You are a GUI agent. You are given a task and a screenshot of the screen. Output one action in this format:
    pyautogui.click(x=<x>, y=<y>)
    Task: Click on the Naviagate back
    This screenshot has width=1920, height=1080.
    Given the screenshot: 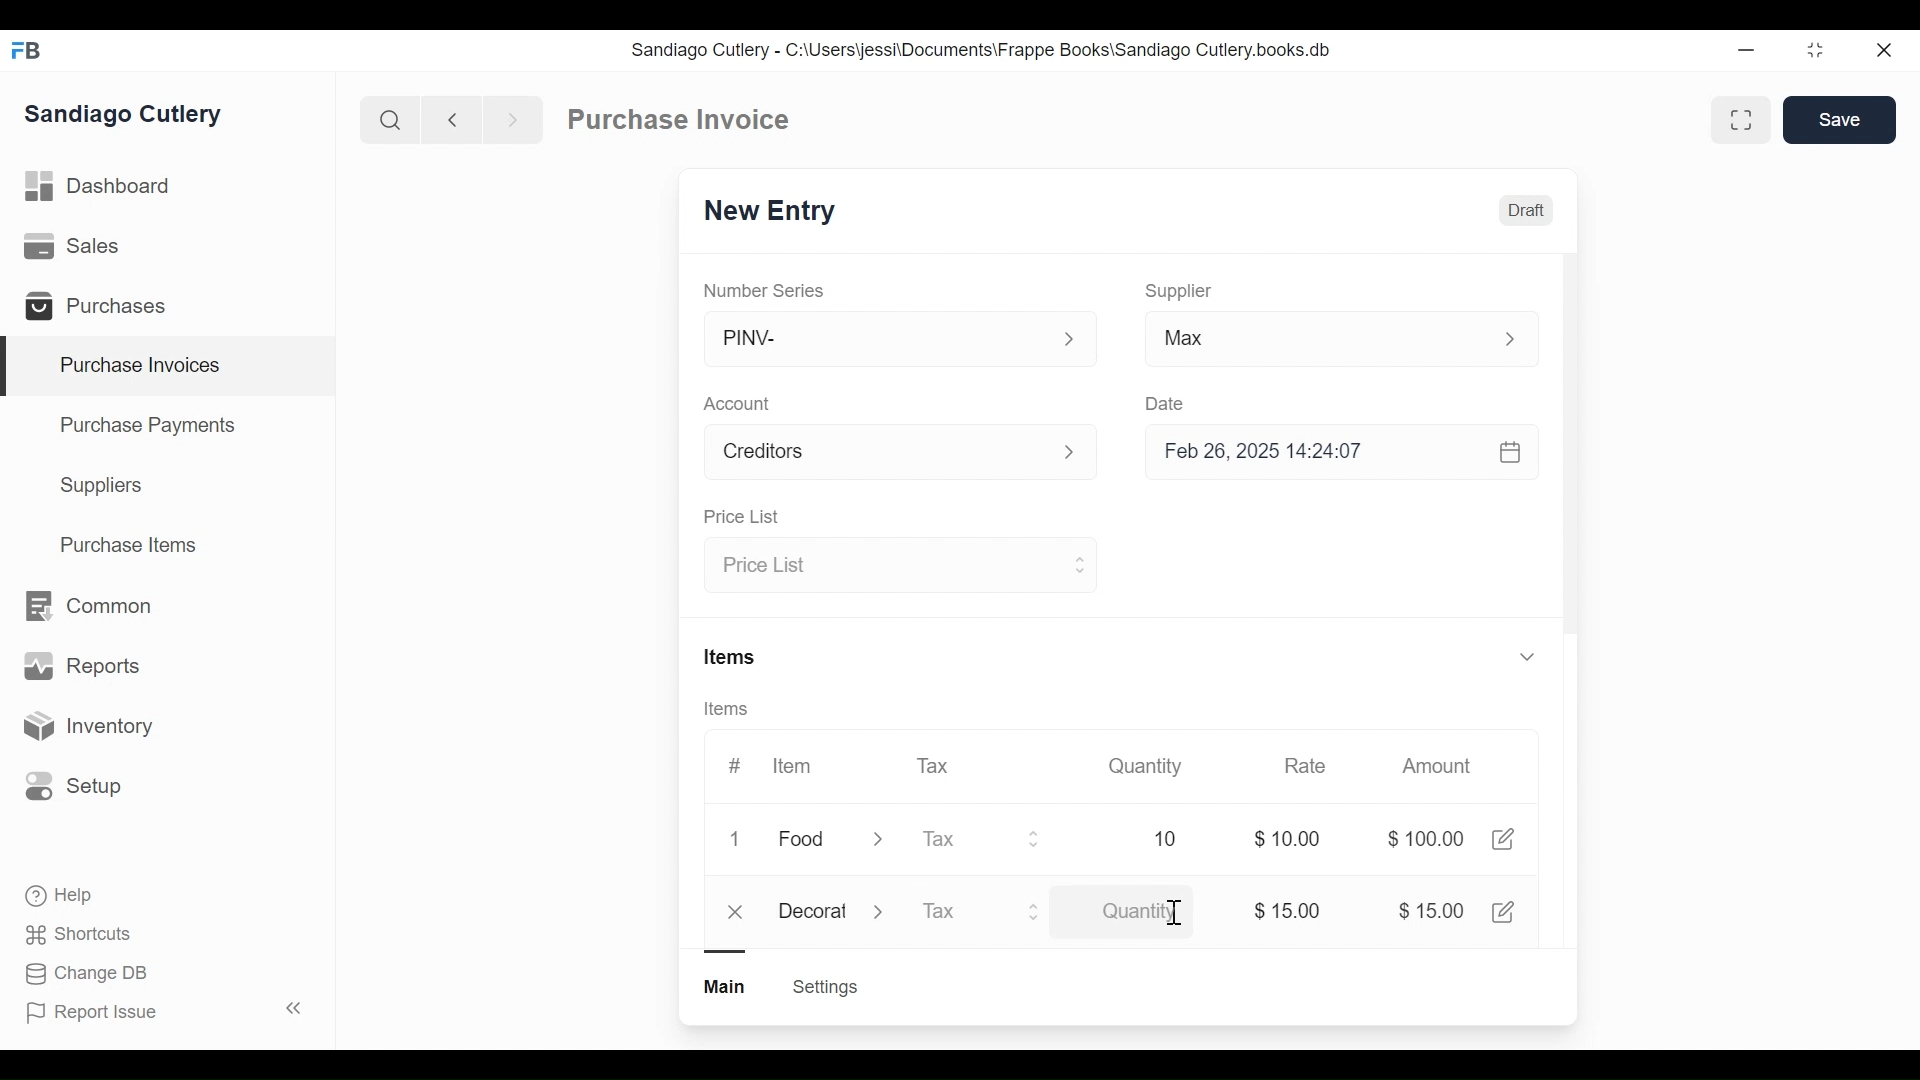 What is the action you would take?
    pyautogui.click(x=453, y=118)
    